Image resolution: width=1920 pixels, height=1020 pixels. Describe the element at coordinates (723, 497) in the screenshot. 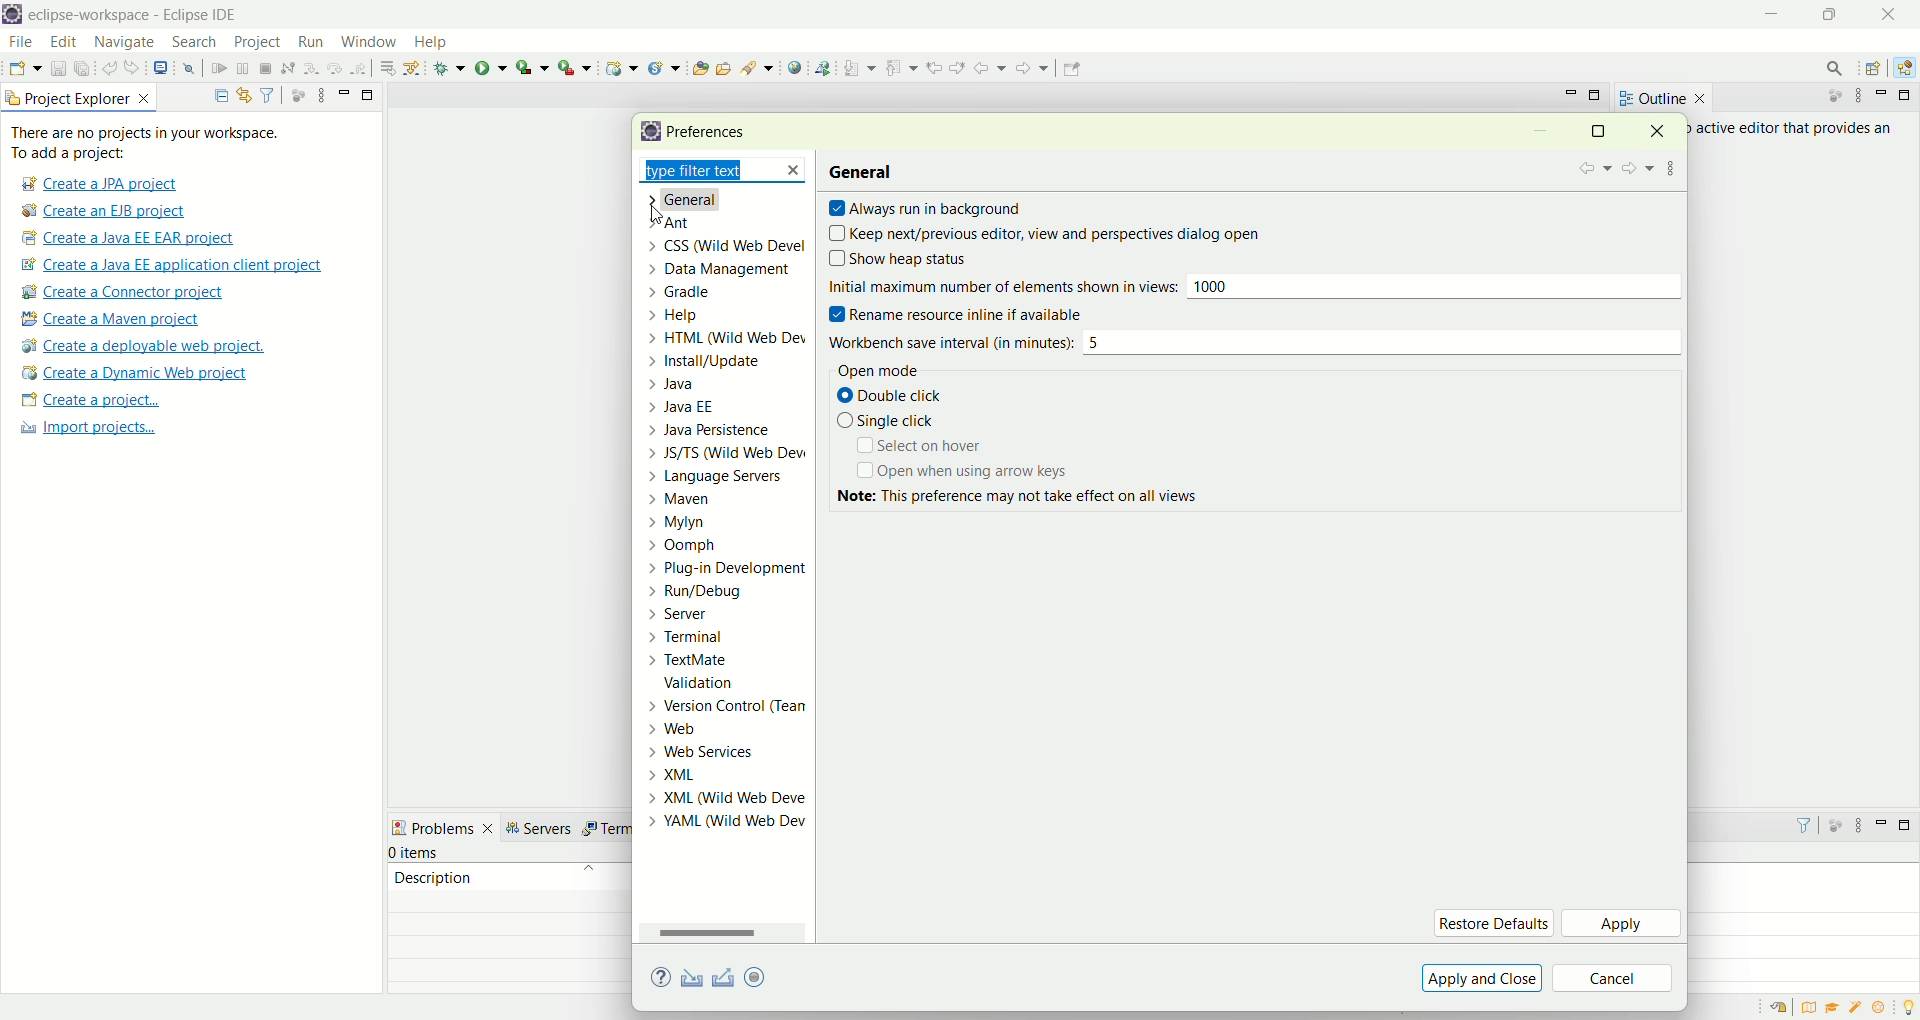

I see `maven` at that location.